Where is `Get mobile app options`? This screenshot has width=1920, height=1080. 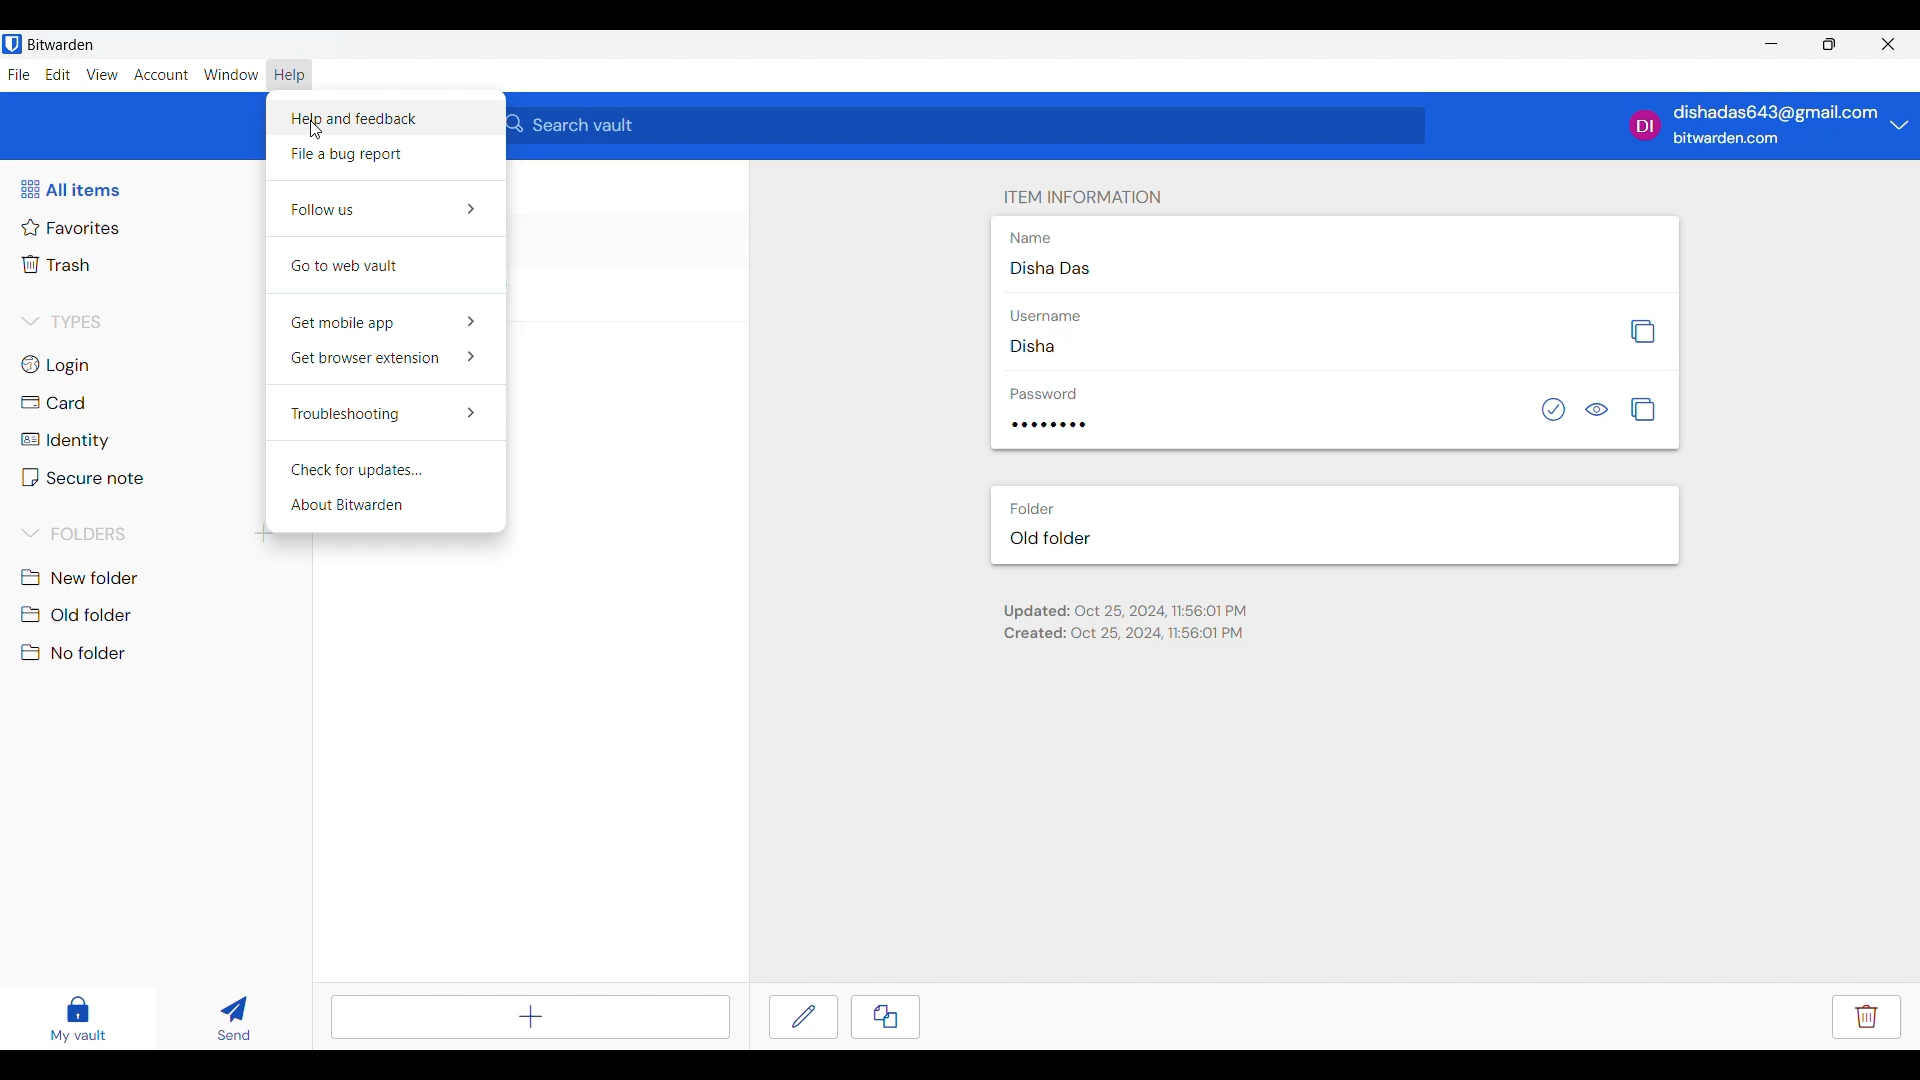 Get mobile app options is located at coordinates (385, 320).